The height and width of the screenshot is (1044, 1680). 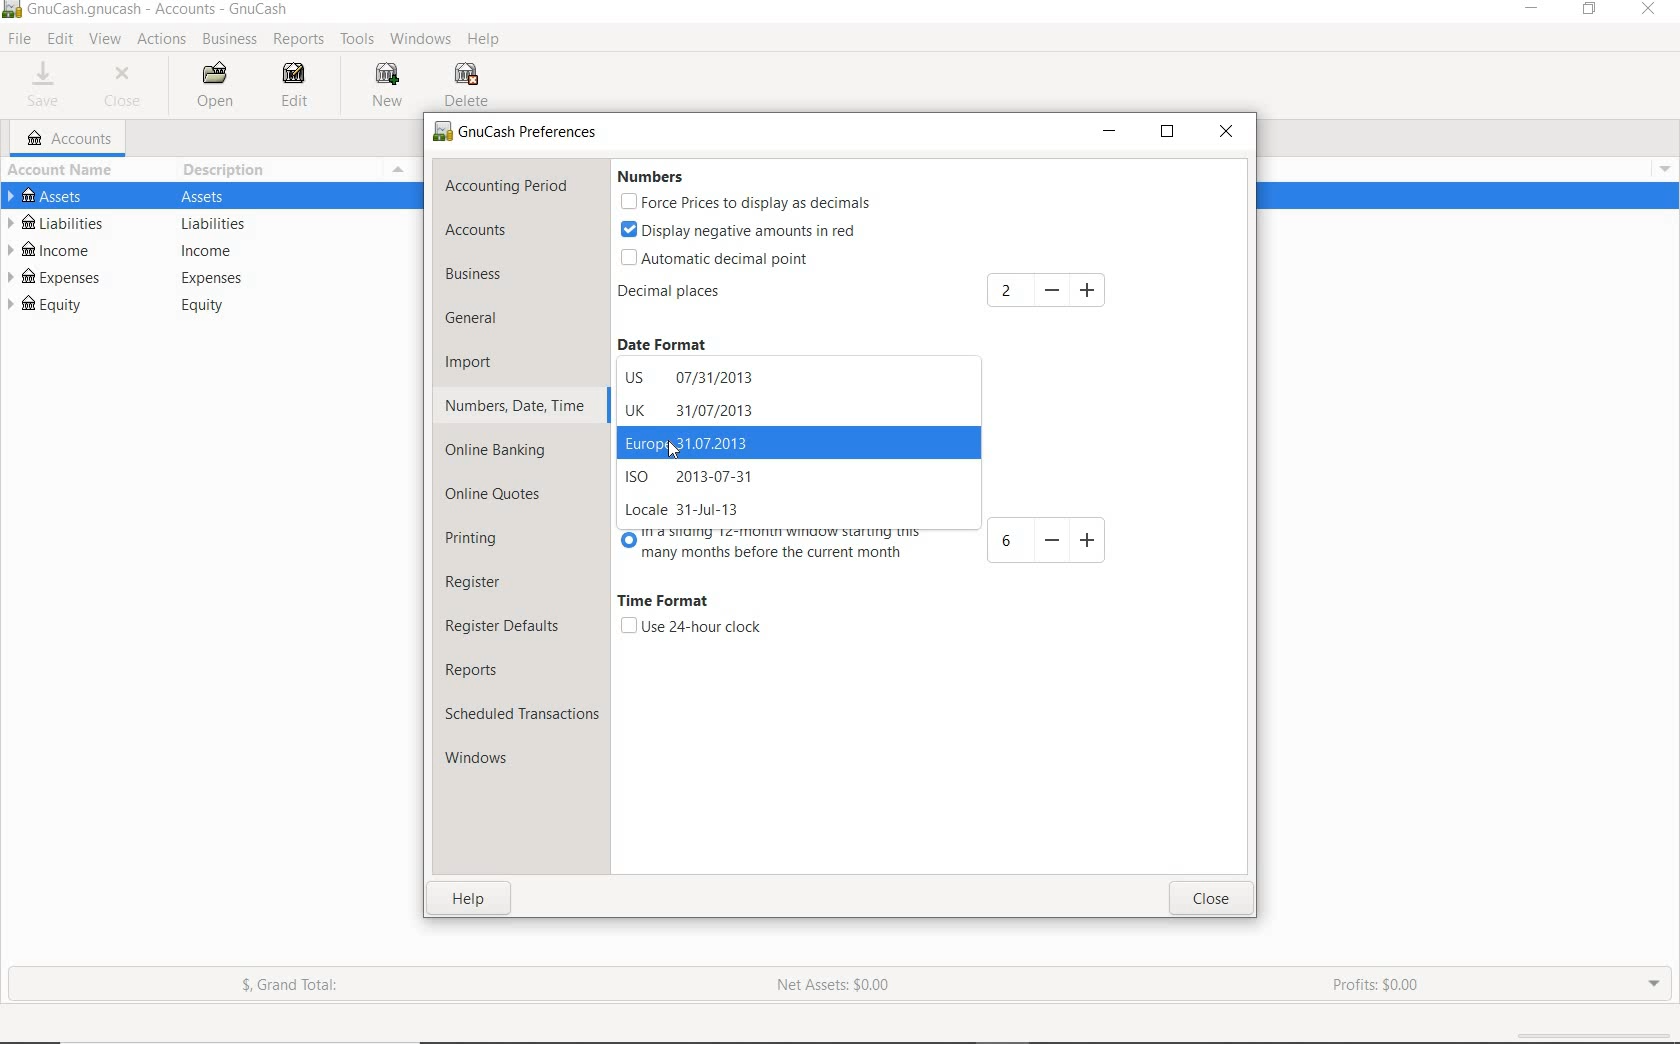 What do you see at coordinates (1534, 11) in the screenshot?
I see `MINIMIZE` at bounding box center [1534, 11].